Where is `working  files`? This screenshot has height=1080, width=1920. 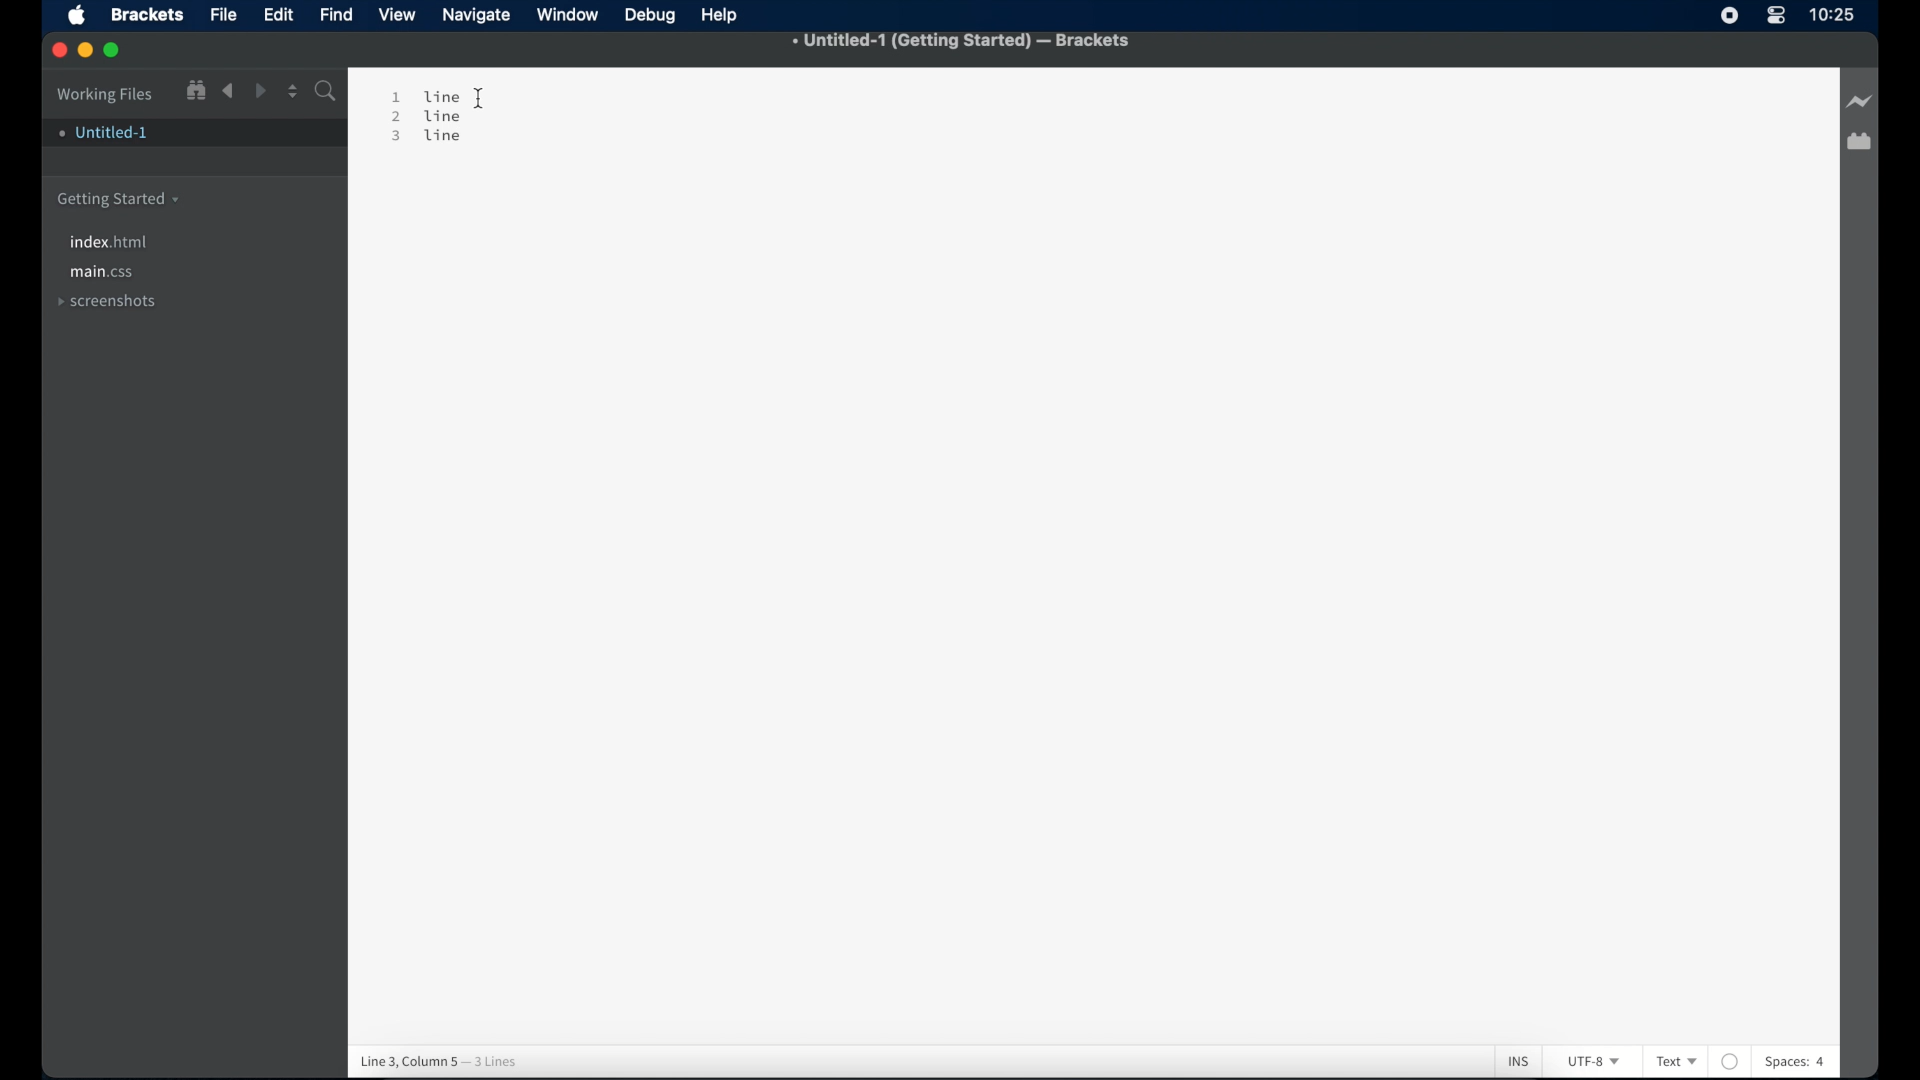 working  files is located at coordinates (106, 95).